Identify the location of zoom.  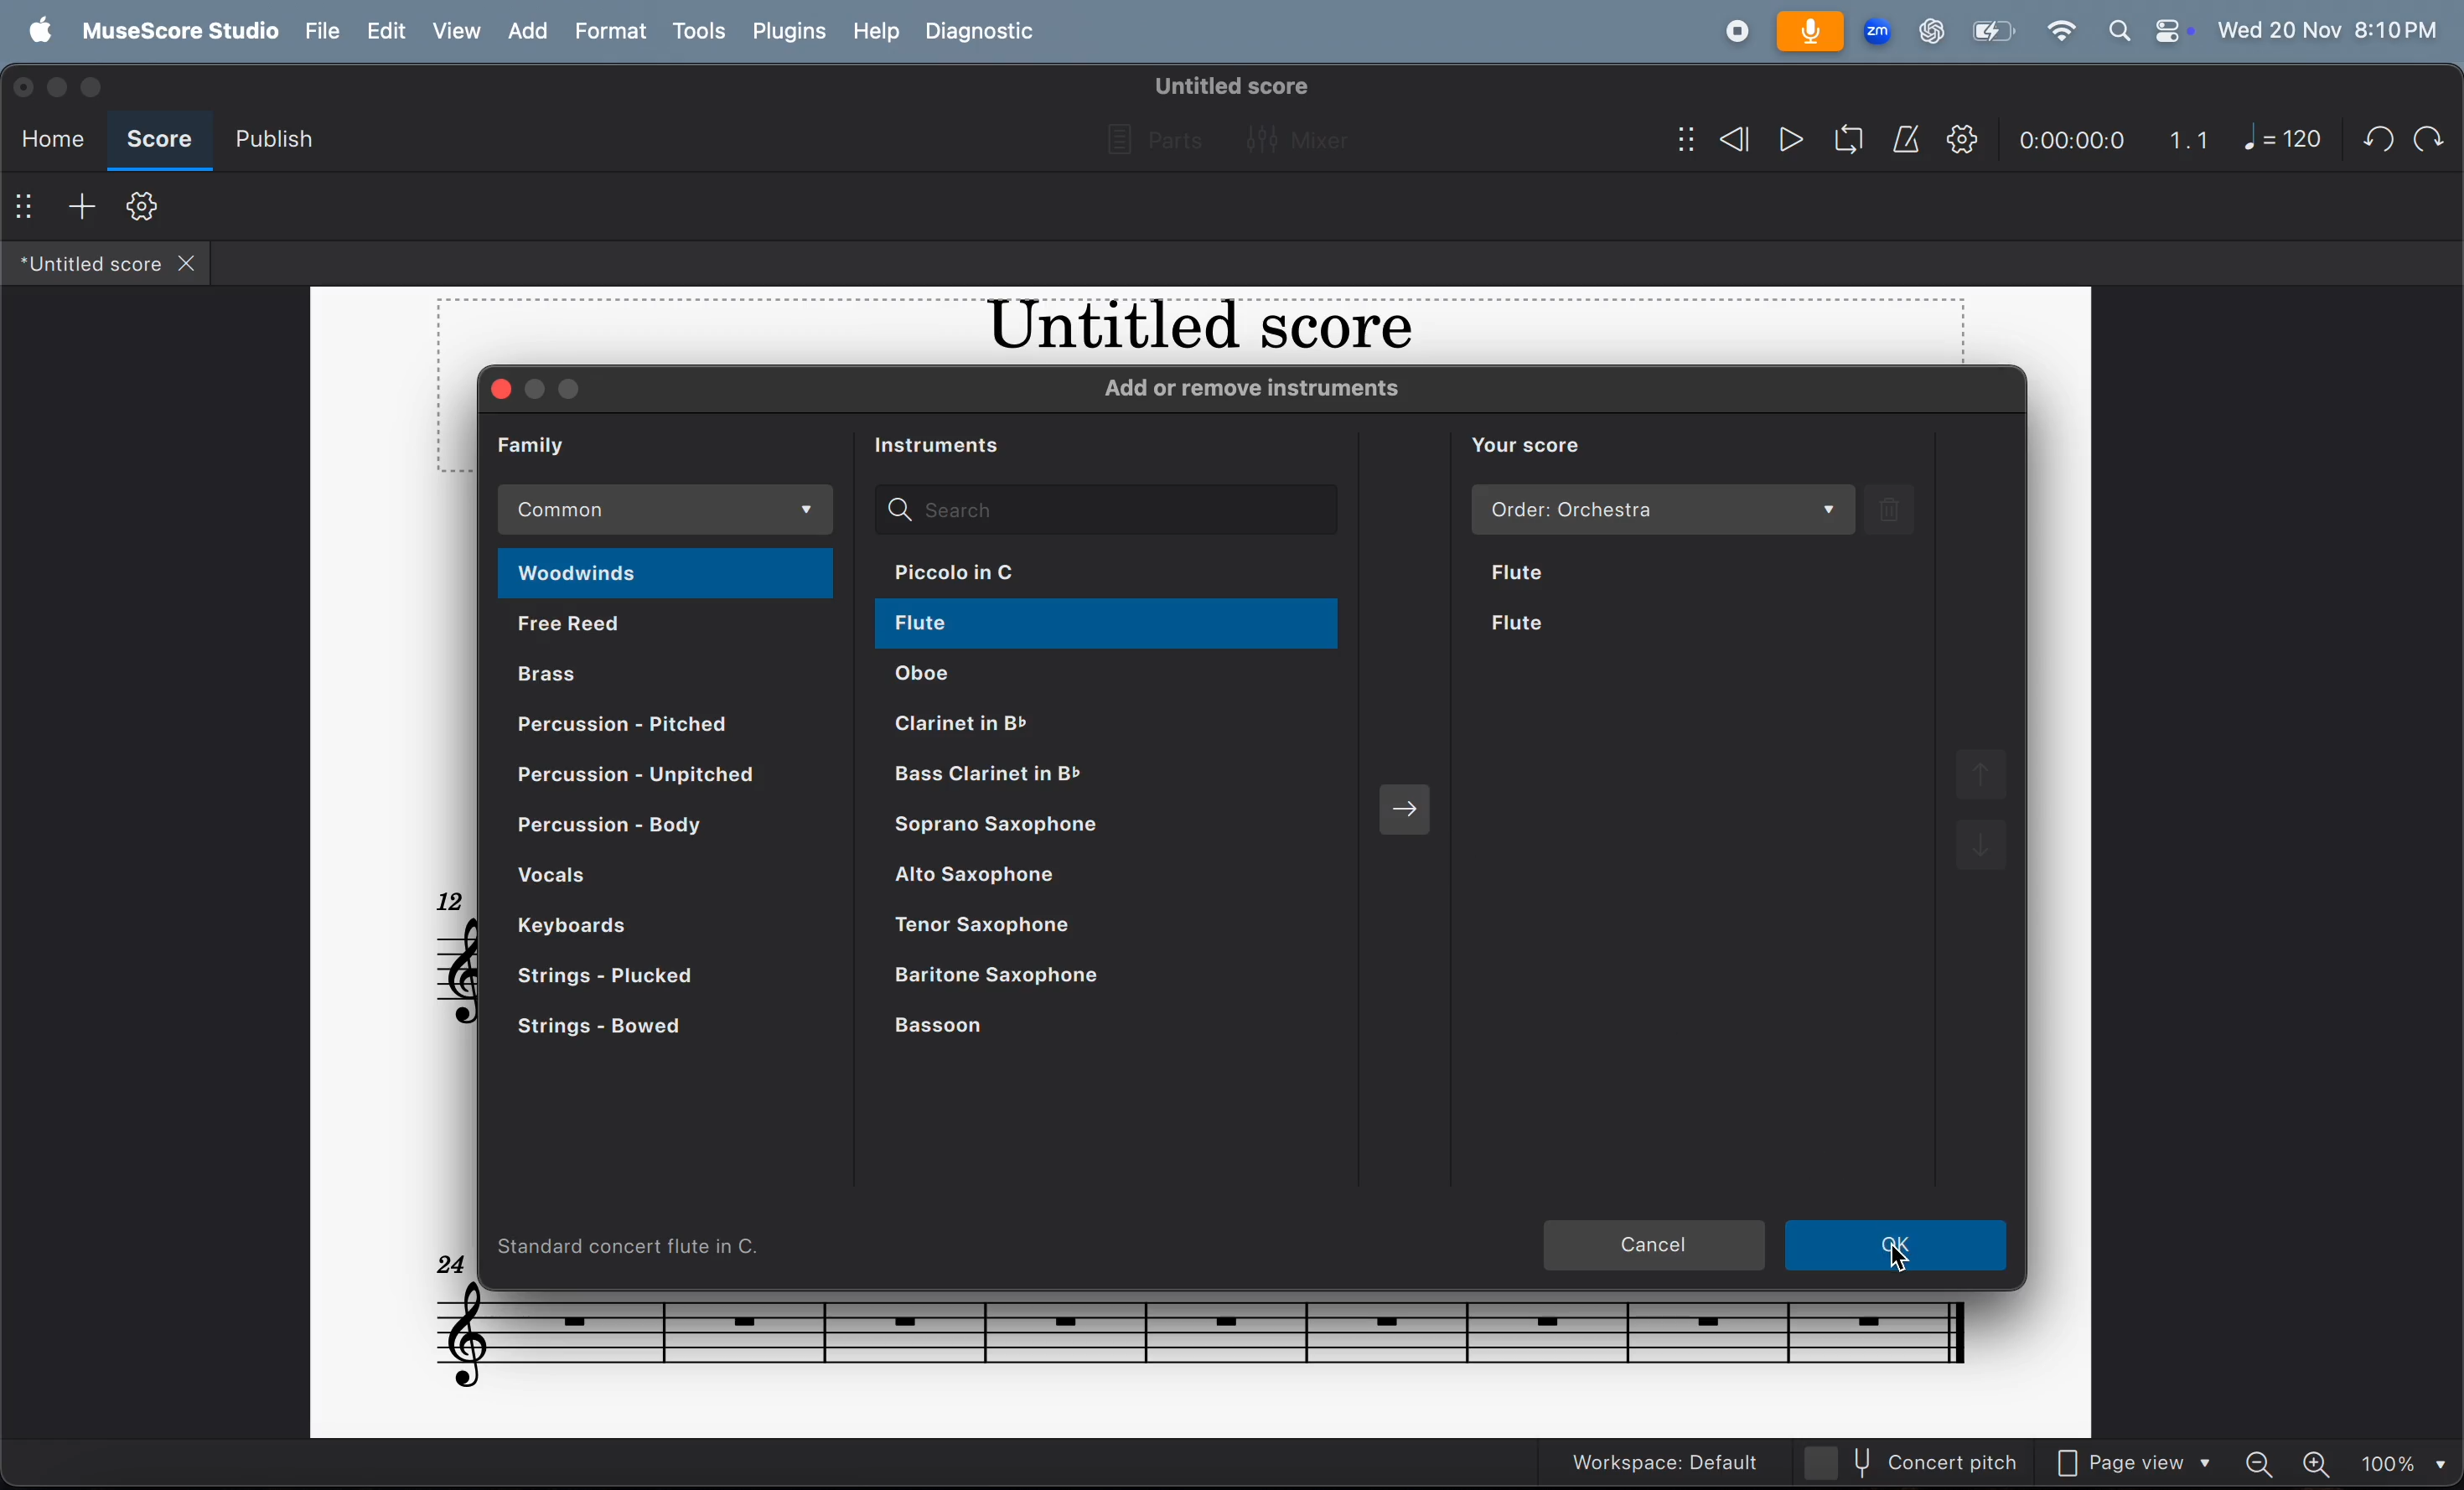
(1878, 30).